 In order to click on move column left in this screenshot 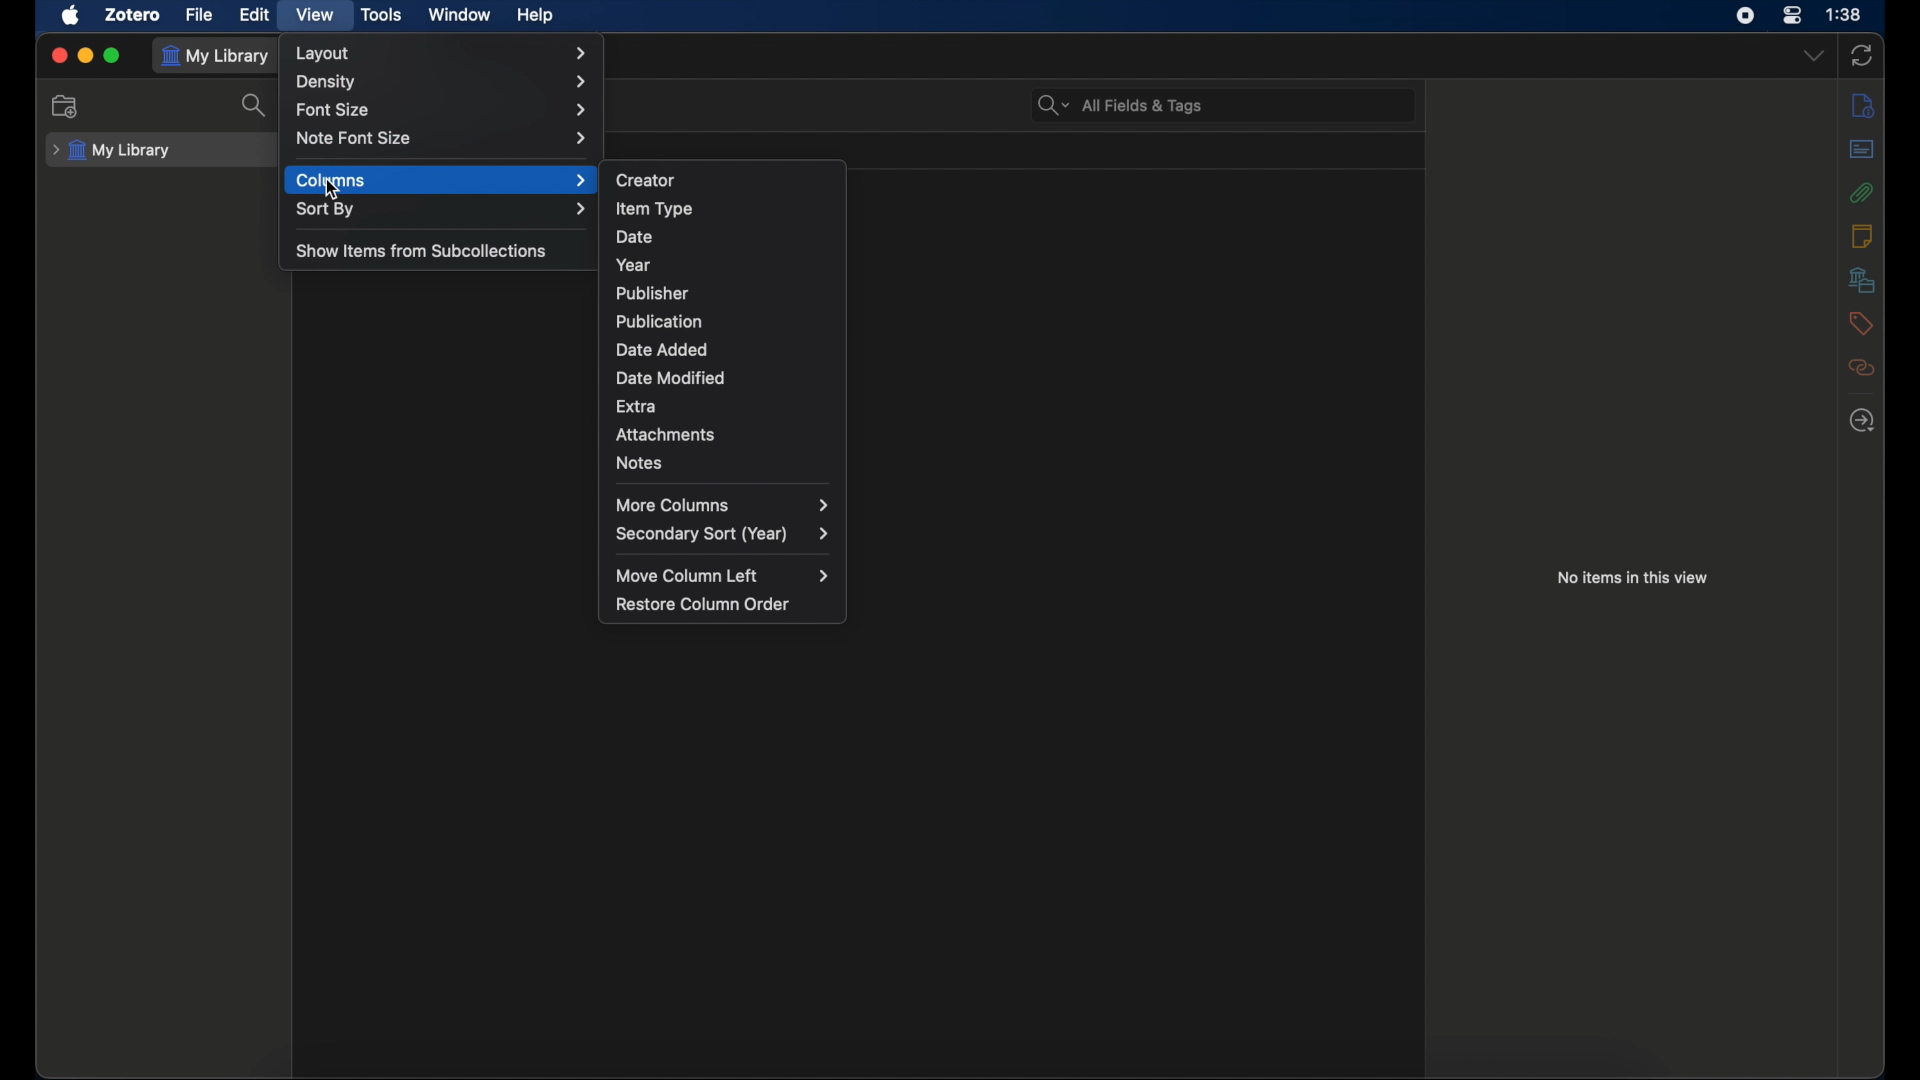, I will do `click(724, 575)`.